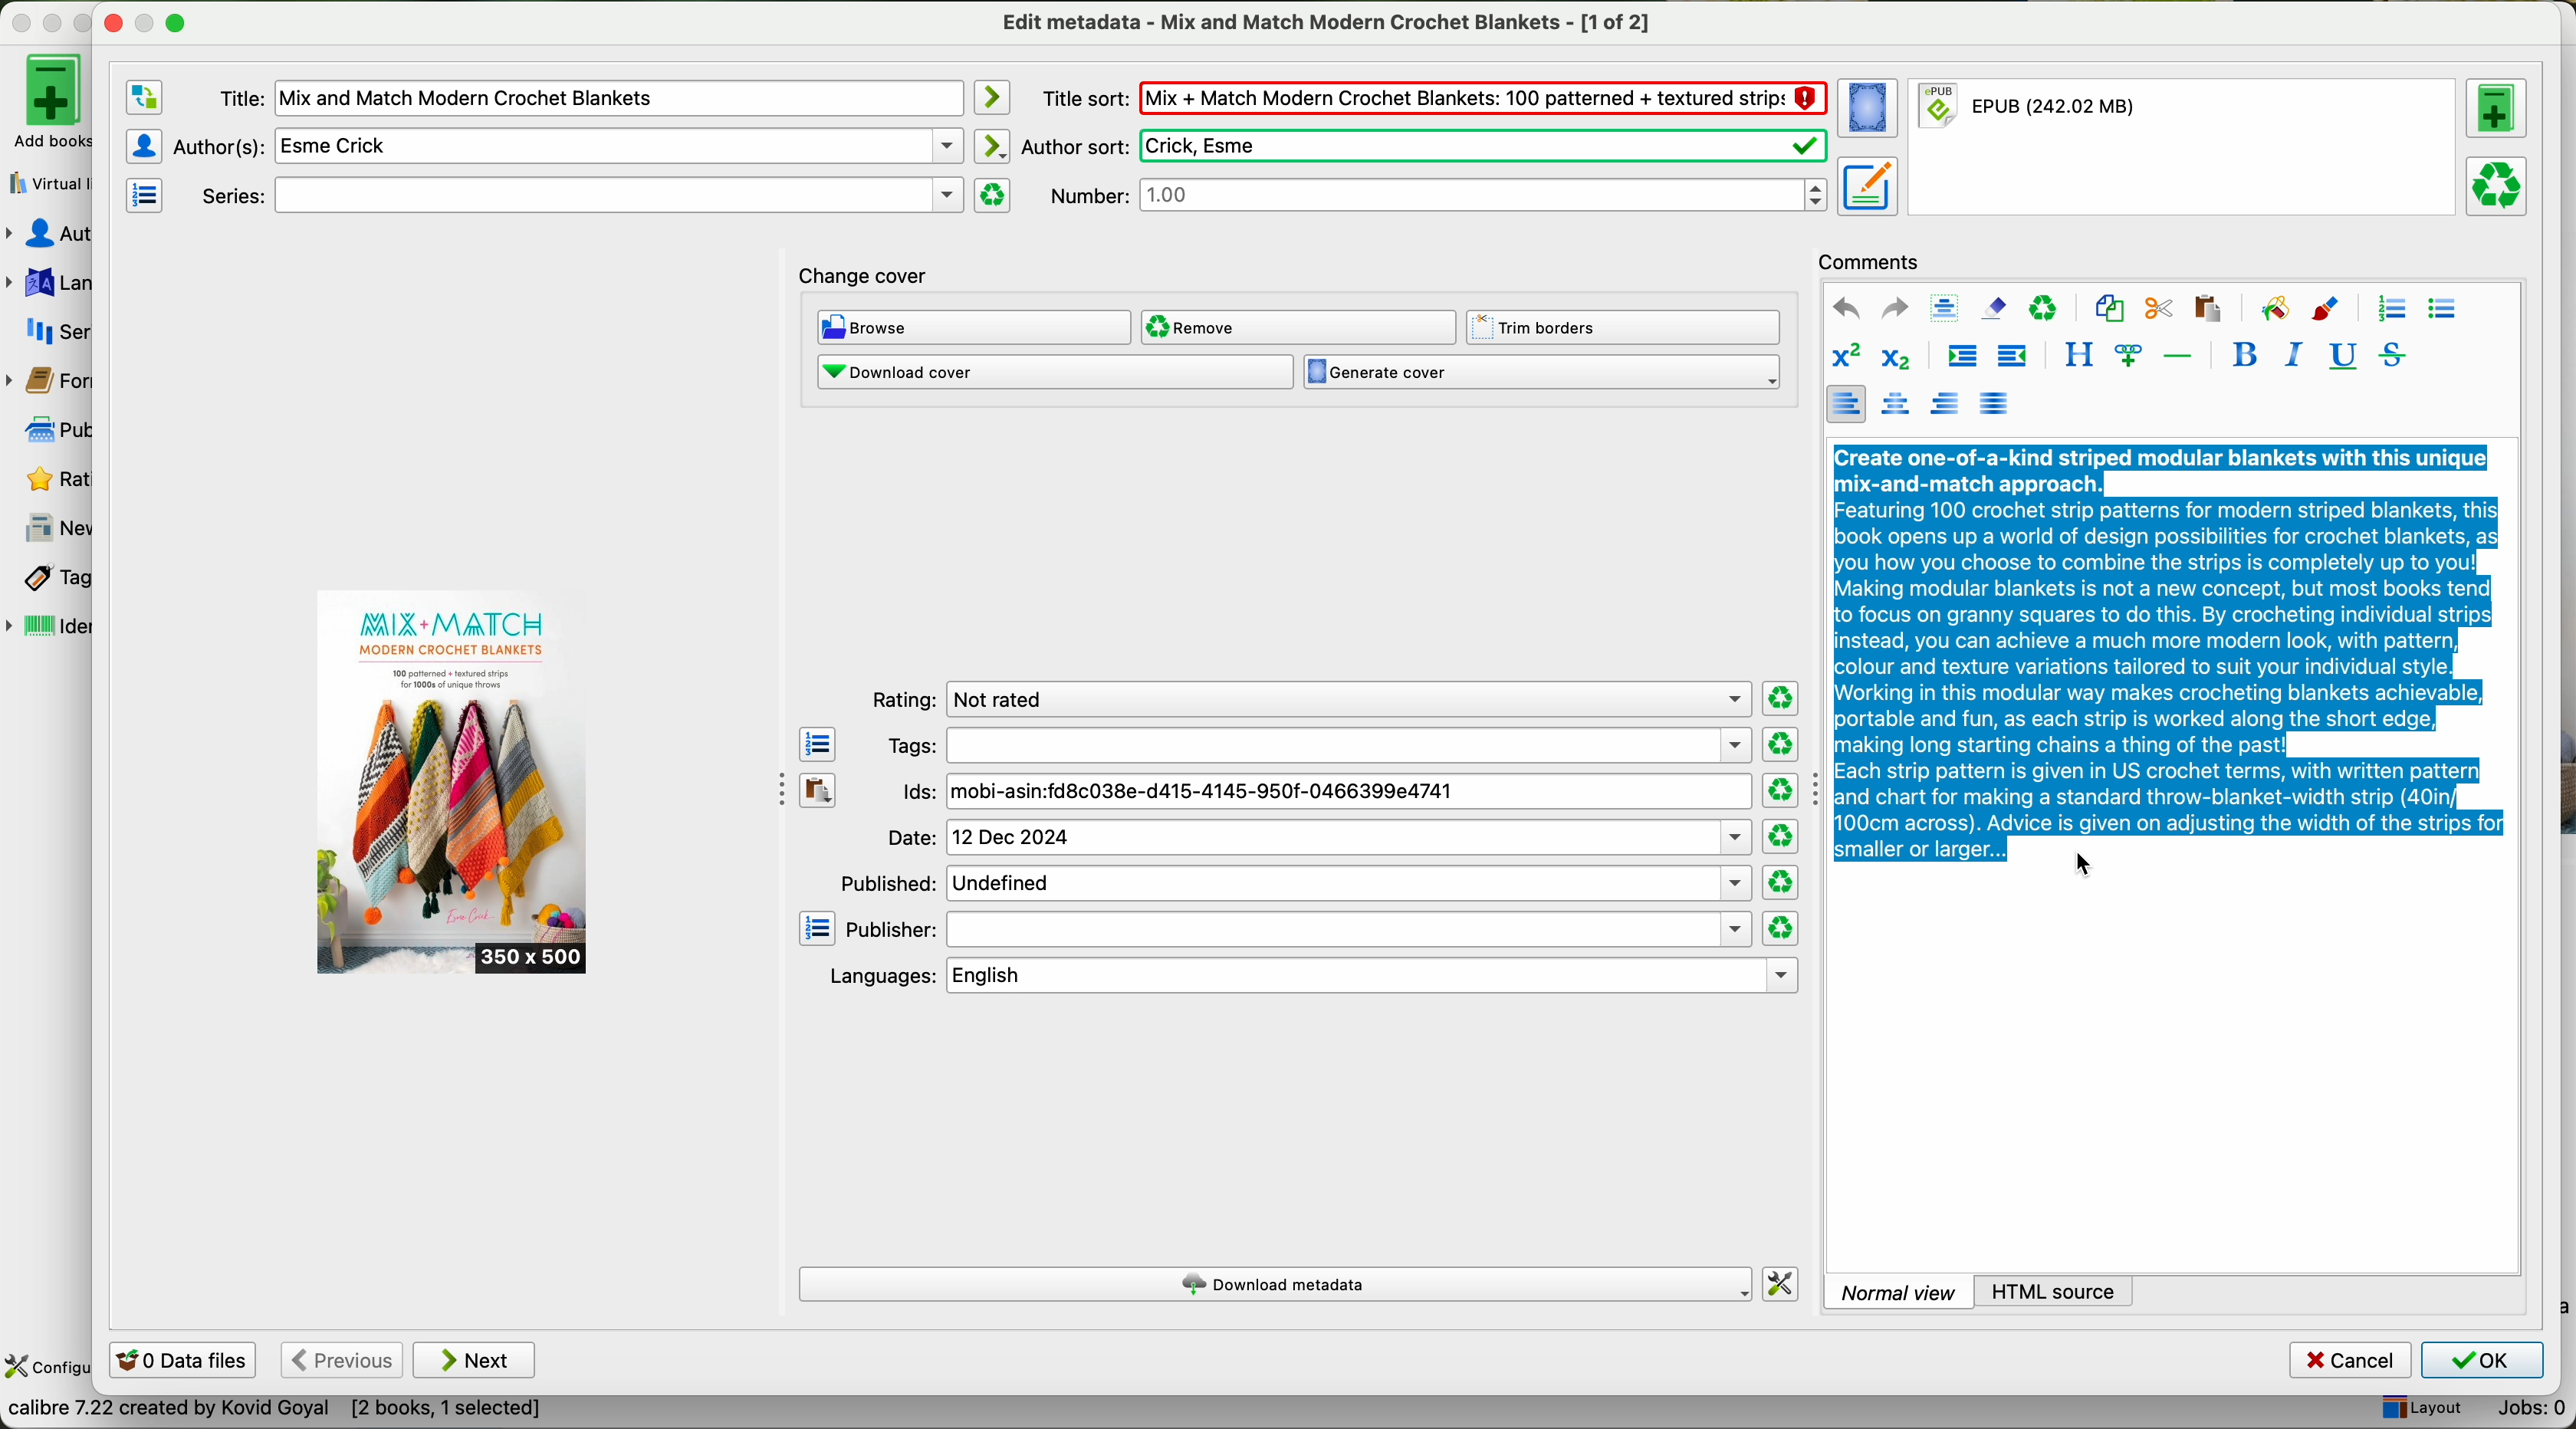  I want to click on background color, so click(2274, 307).